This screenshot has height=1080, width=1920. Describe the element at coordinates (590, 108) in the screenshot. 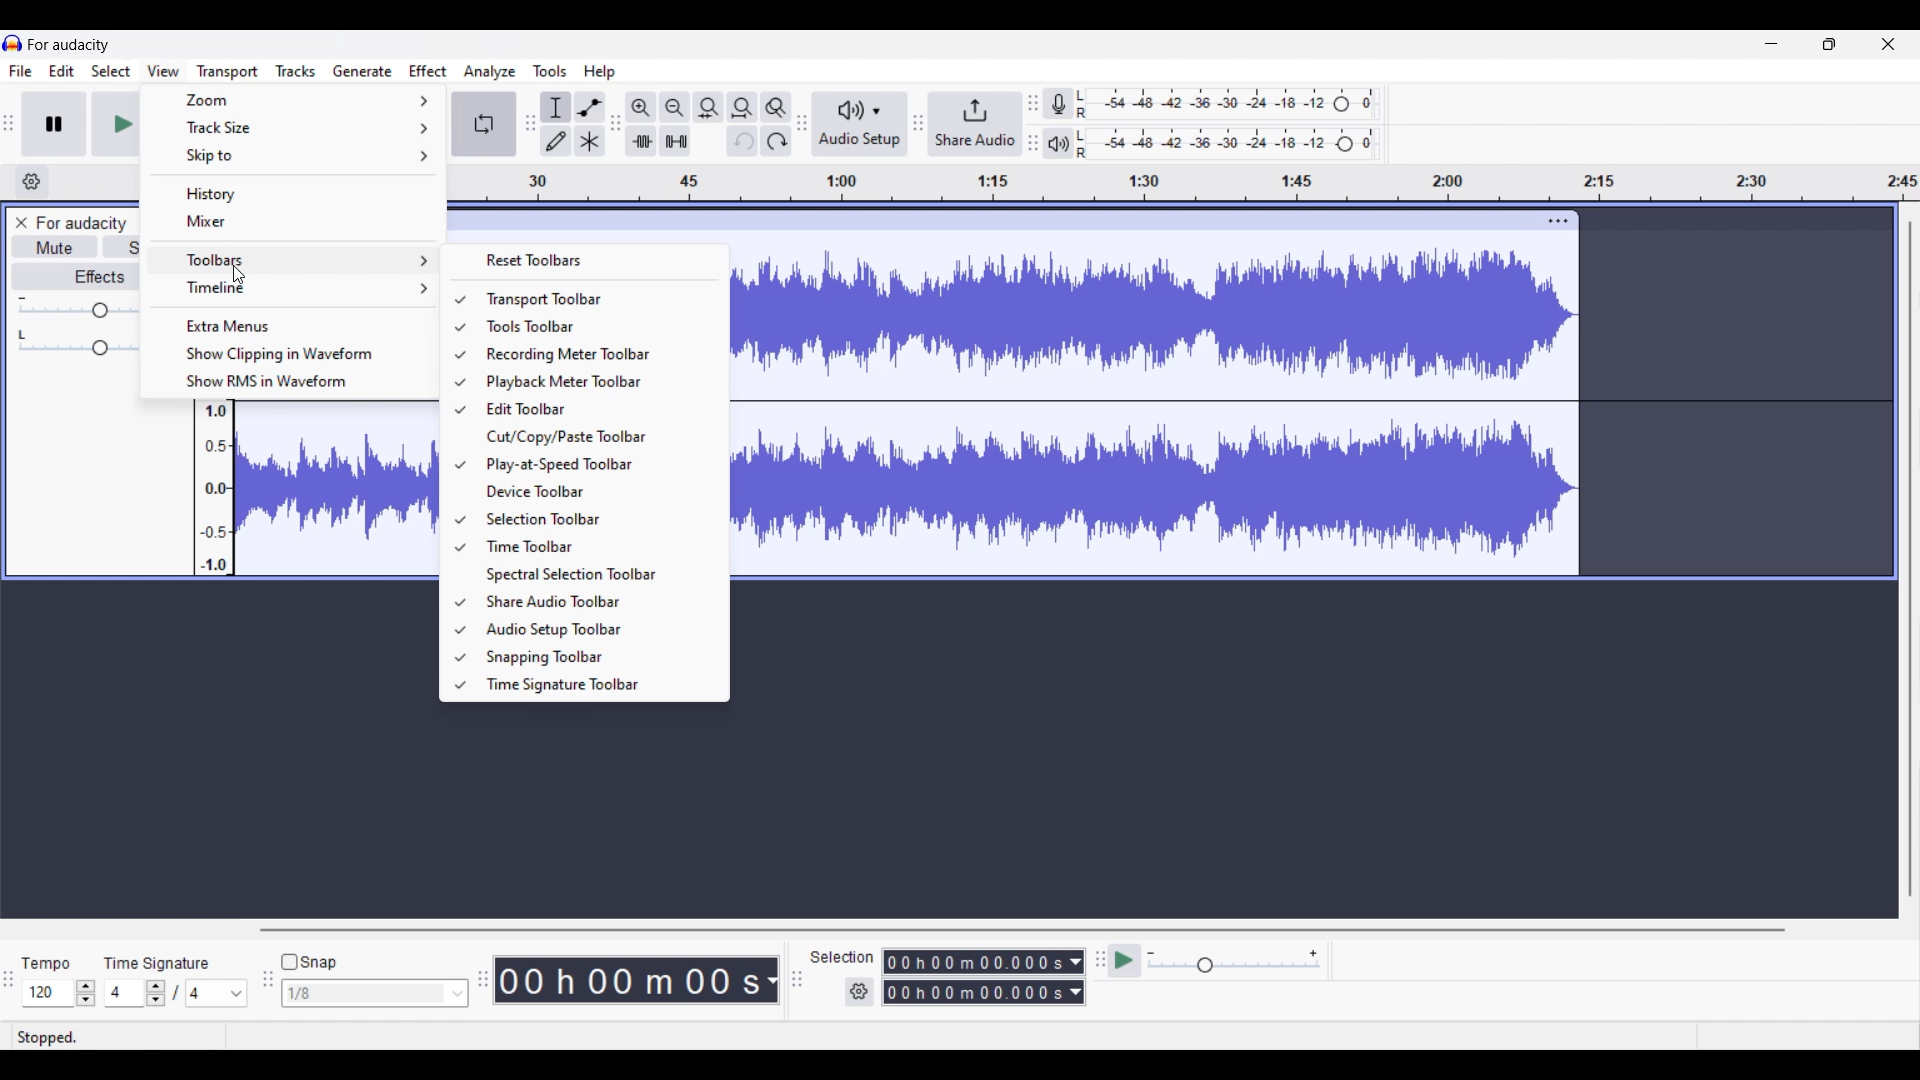

I see `Envelop tool` at that location.